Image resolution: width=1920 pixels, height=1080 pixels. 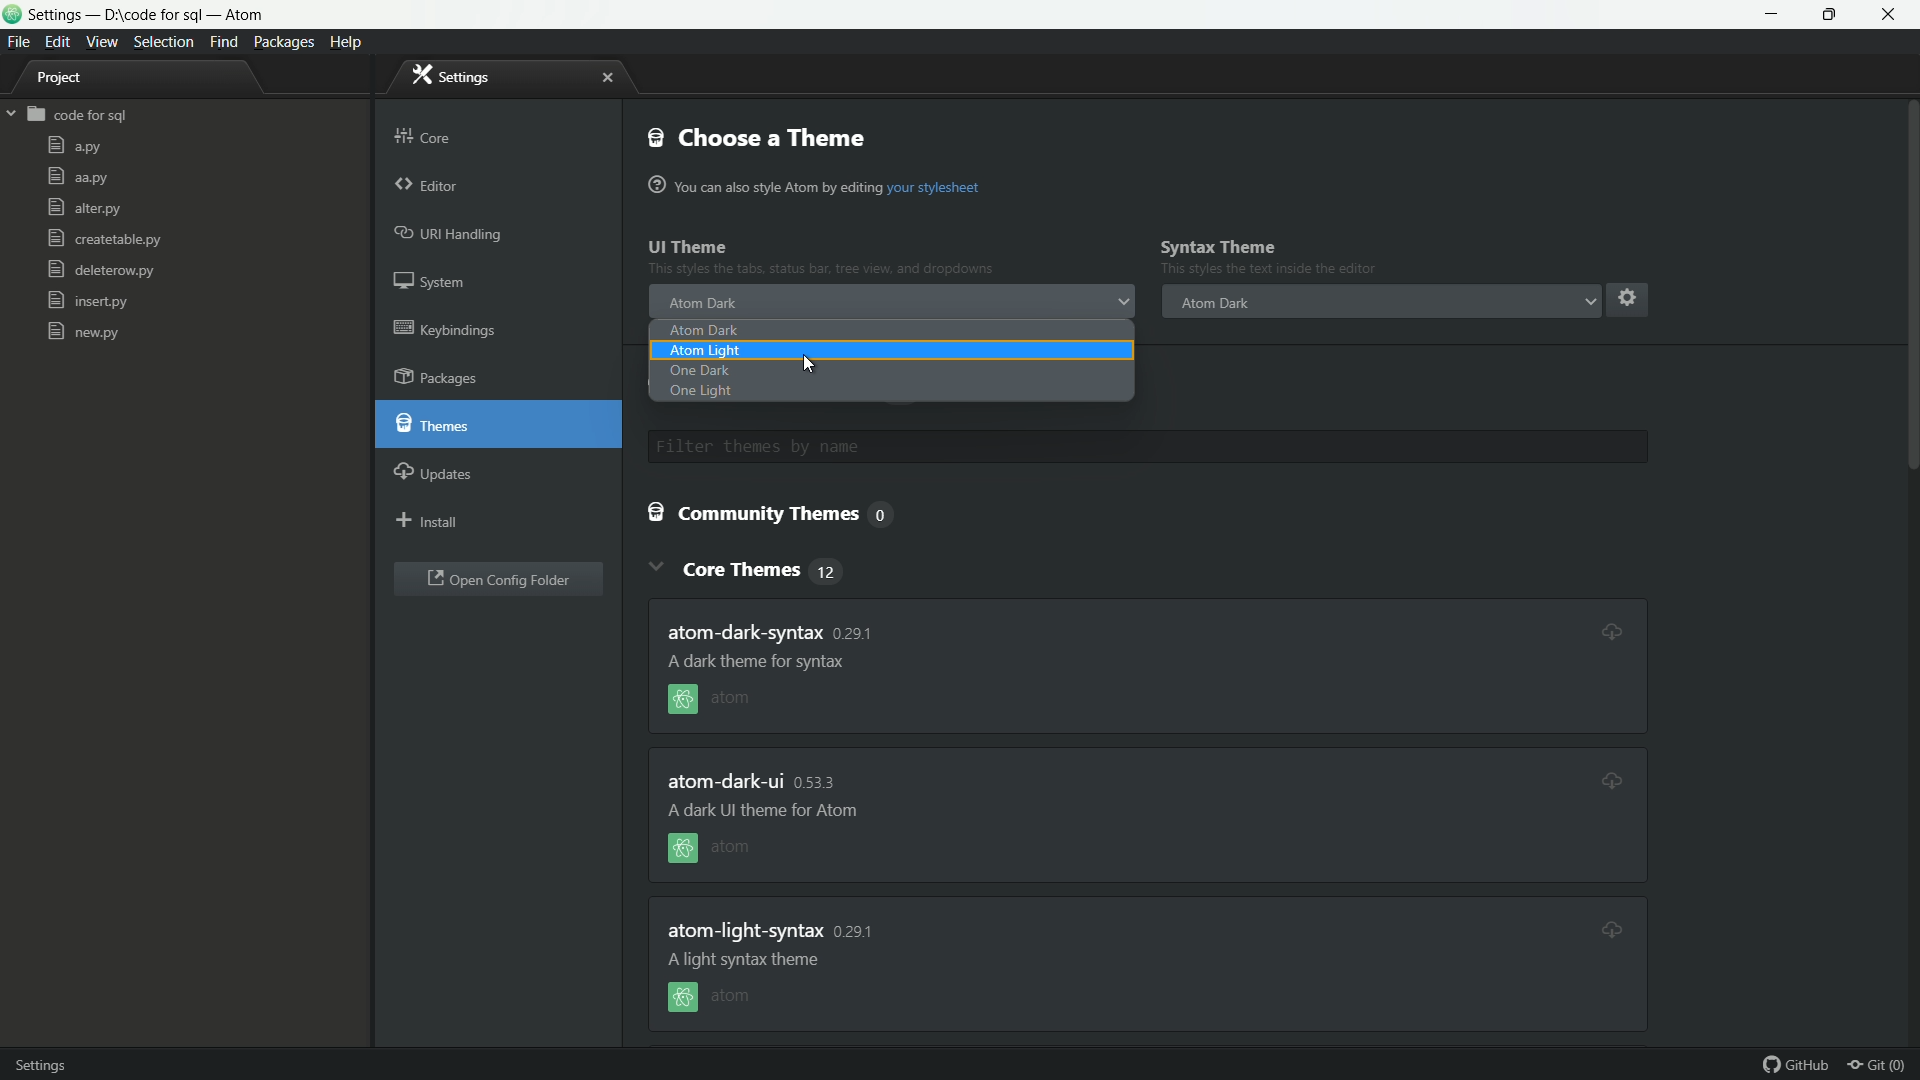 I want to click on ® You can also style Atom by editing your stylesheet, so click(x=818, y=187).